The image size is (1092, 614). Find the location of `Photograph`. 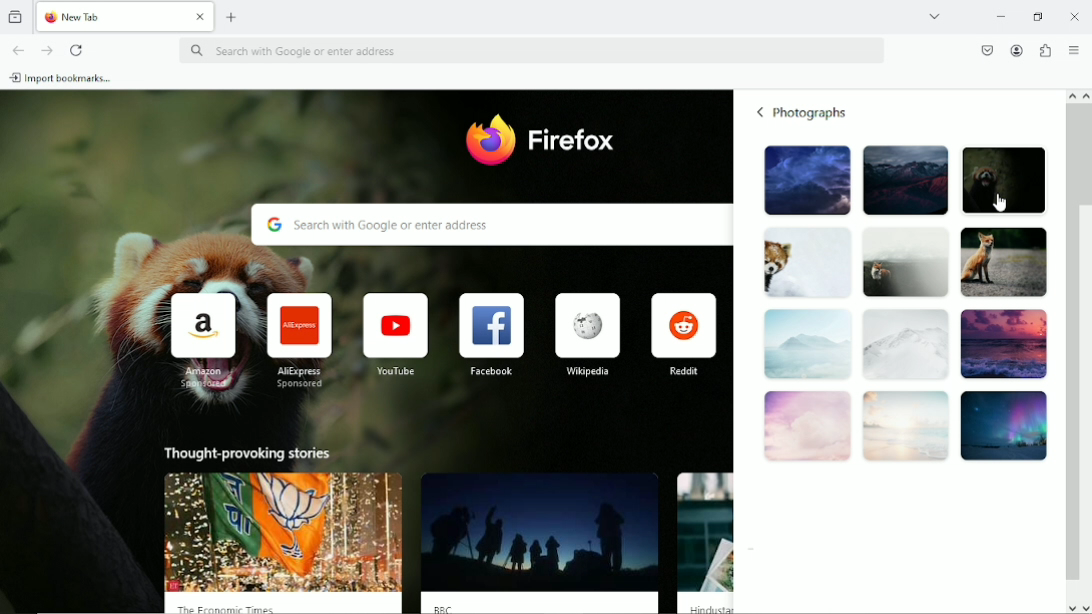

Photograph is located at coordinates (806, 347).